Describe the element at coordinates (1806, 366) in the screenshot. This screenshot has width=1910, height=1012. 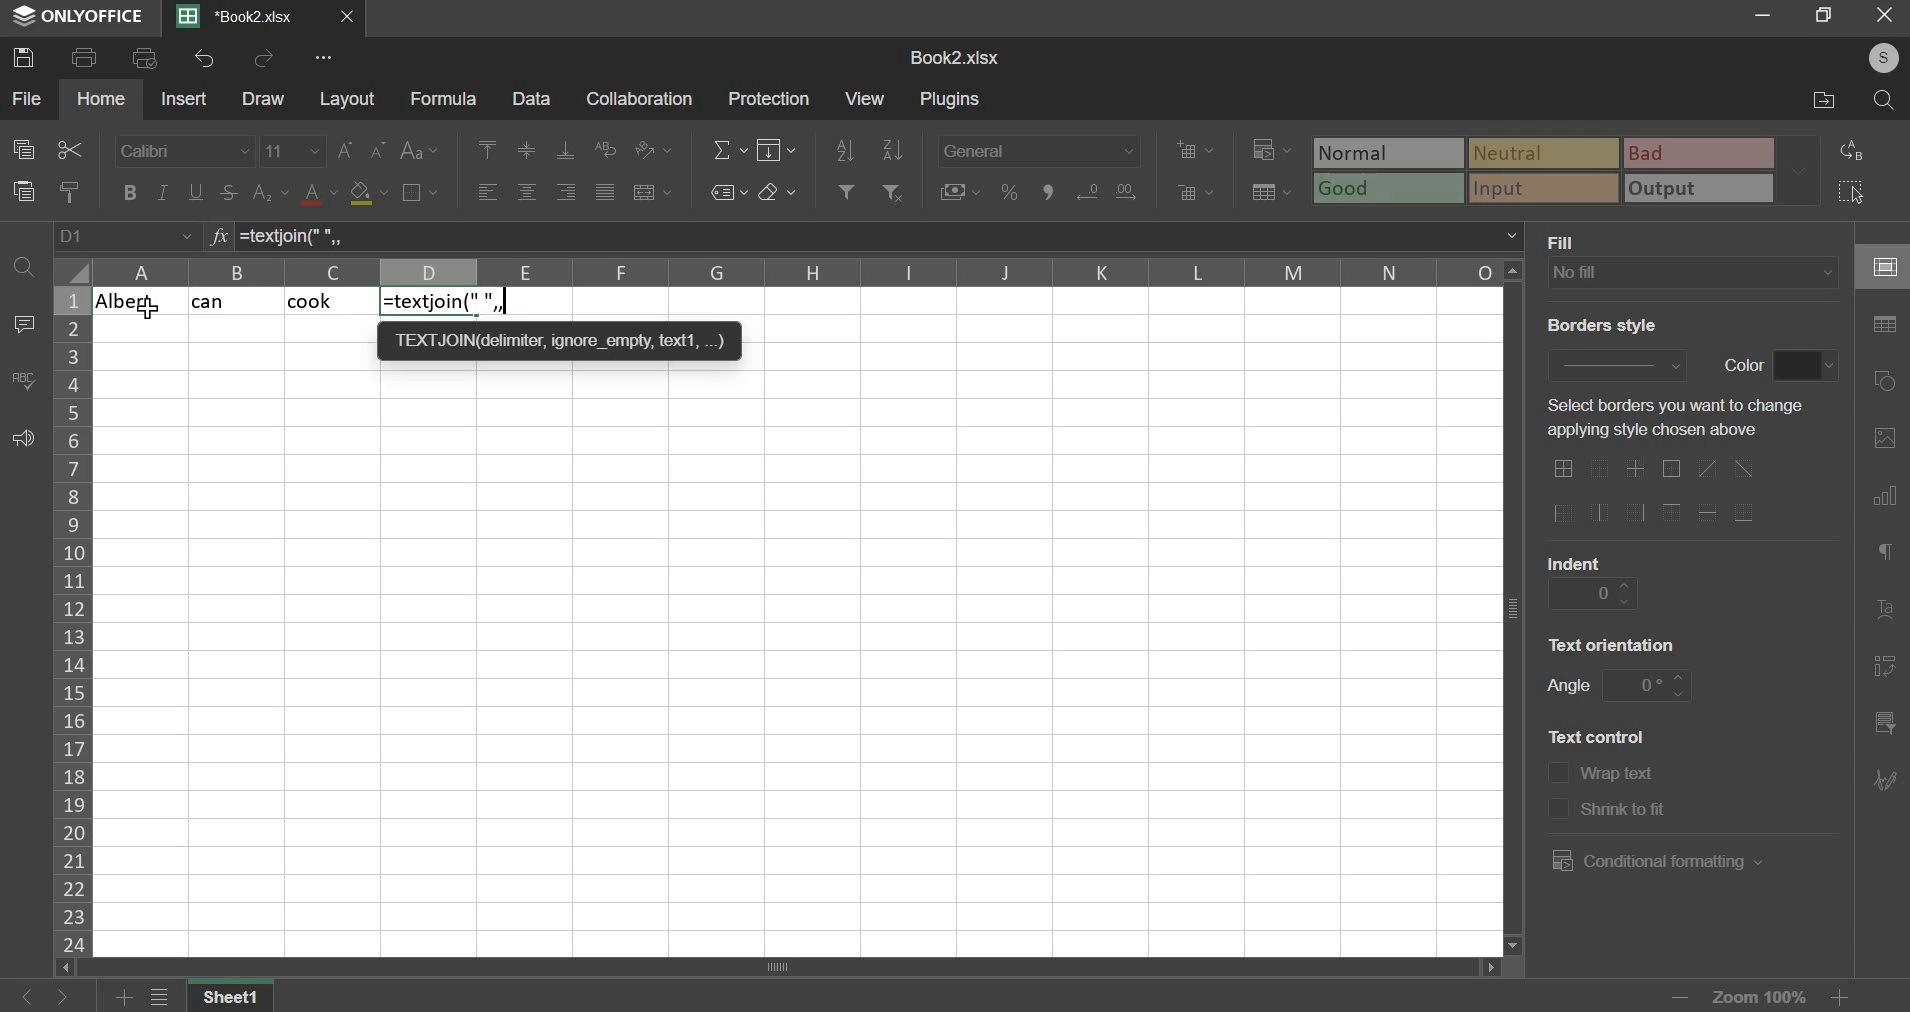
I see `border color` at that location.